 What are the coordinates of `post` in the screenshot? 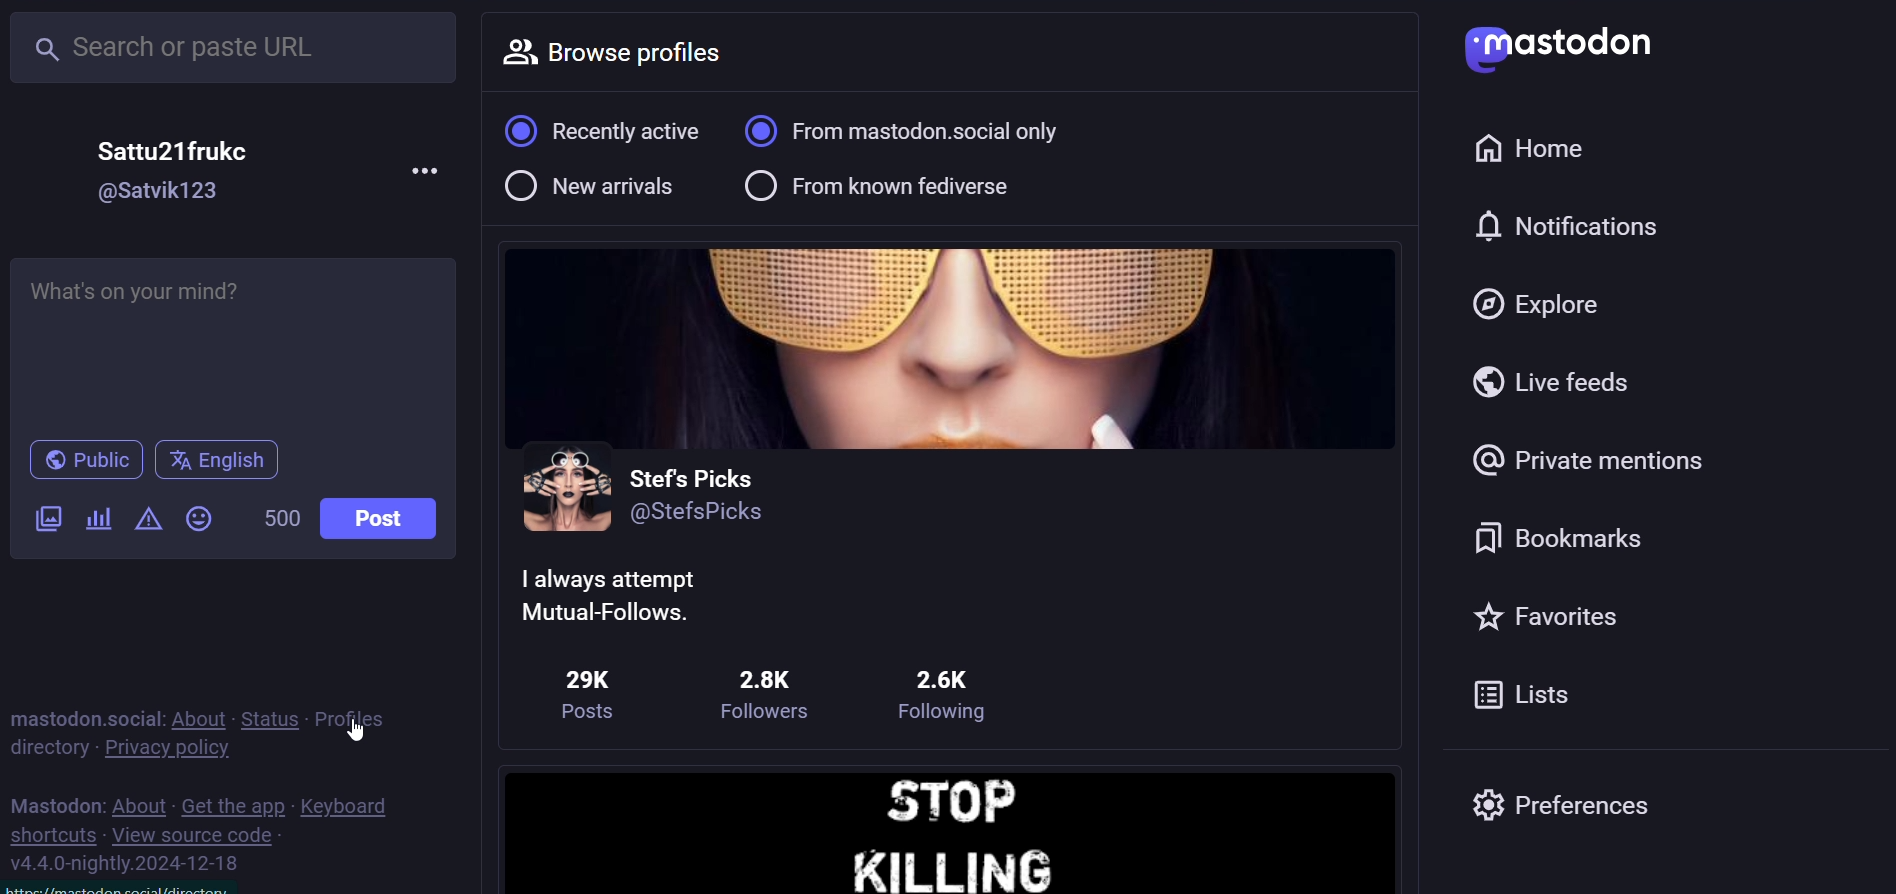 It's located at (389, 523).